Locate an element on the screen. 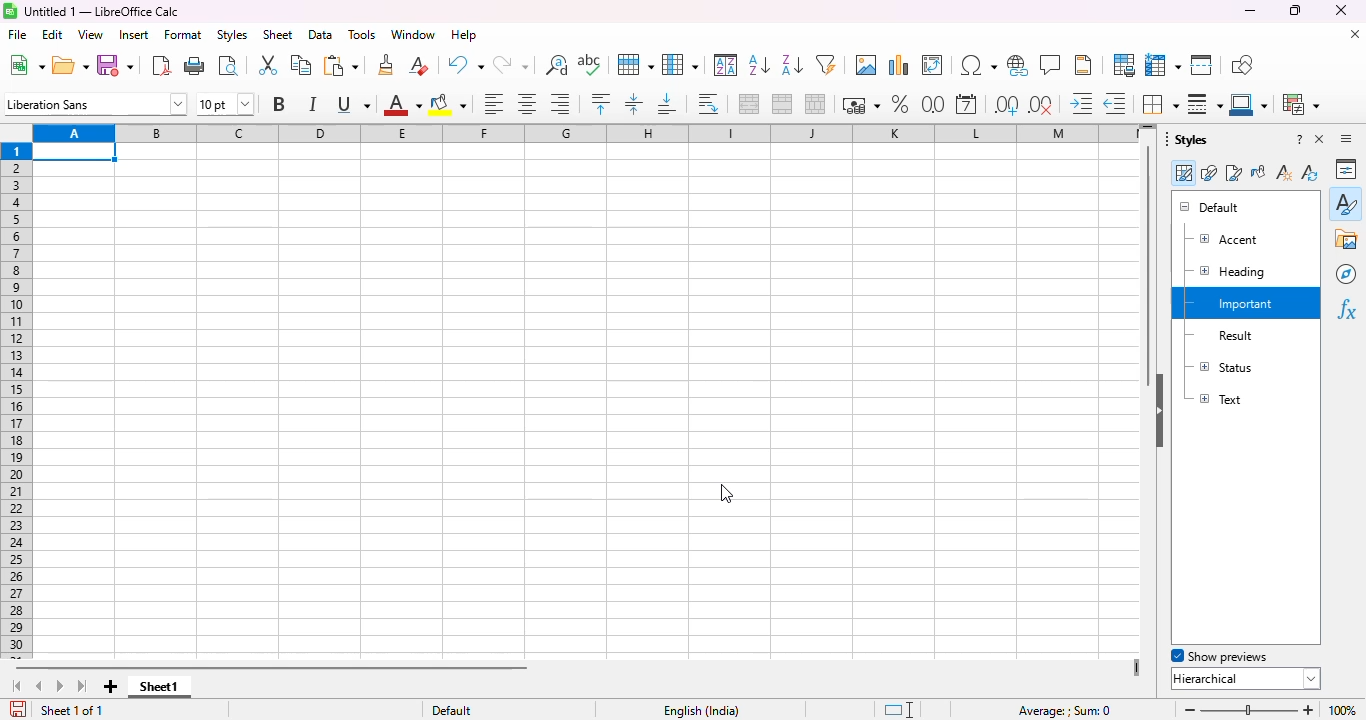 Image resolution: width=1366 pixels, height=720 pixels. drawing styles is located at coordinates (1209, 173).